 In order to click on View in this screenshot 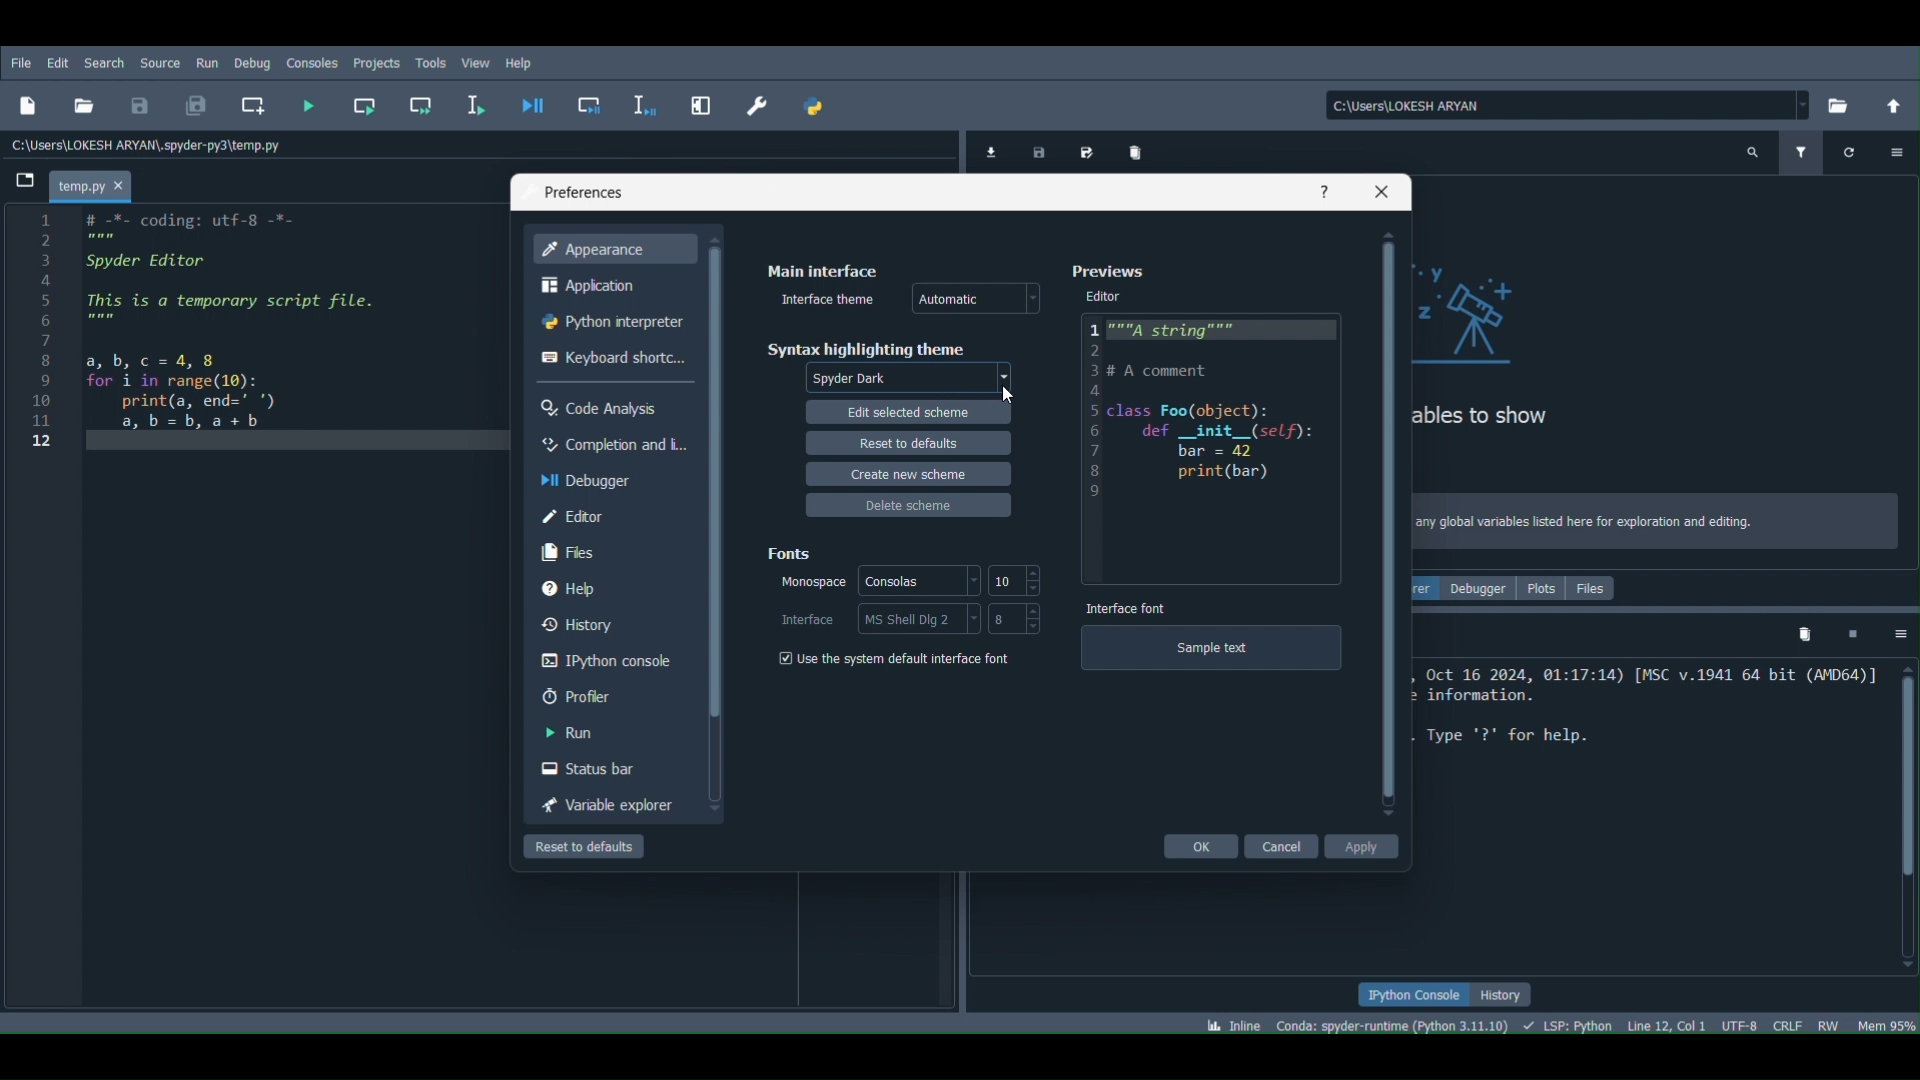, I will do `click(476, 62)`.